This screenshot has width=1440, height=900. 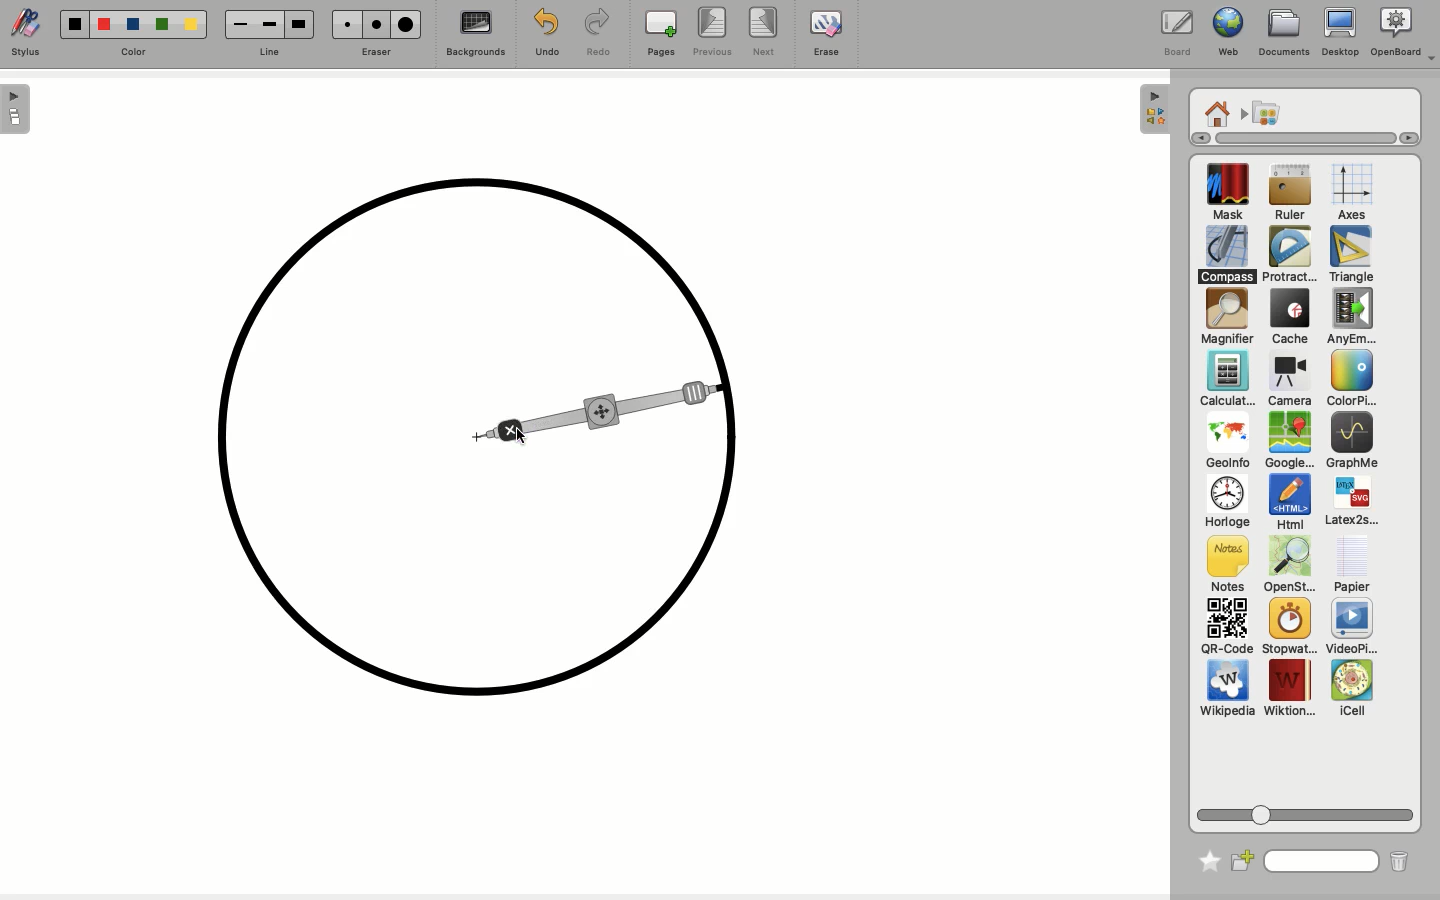 I want to click on Camera, so click(x=1288, y=380).